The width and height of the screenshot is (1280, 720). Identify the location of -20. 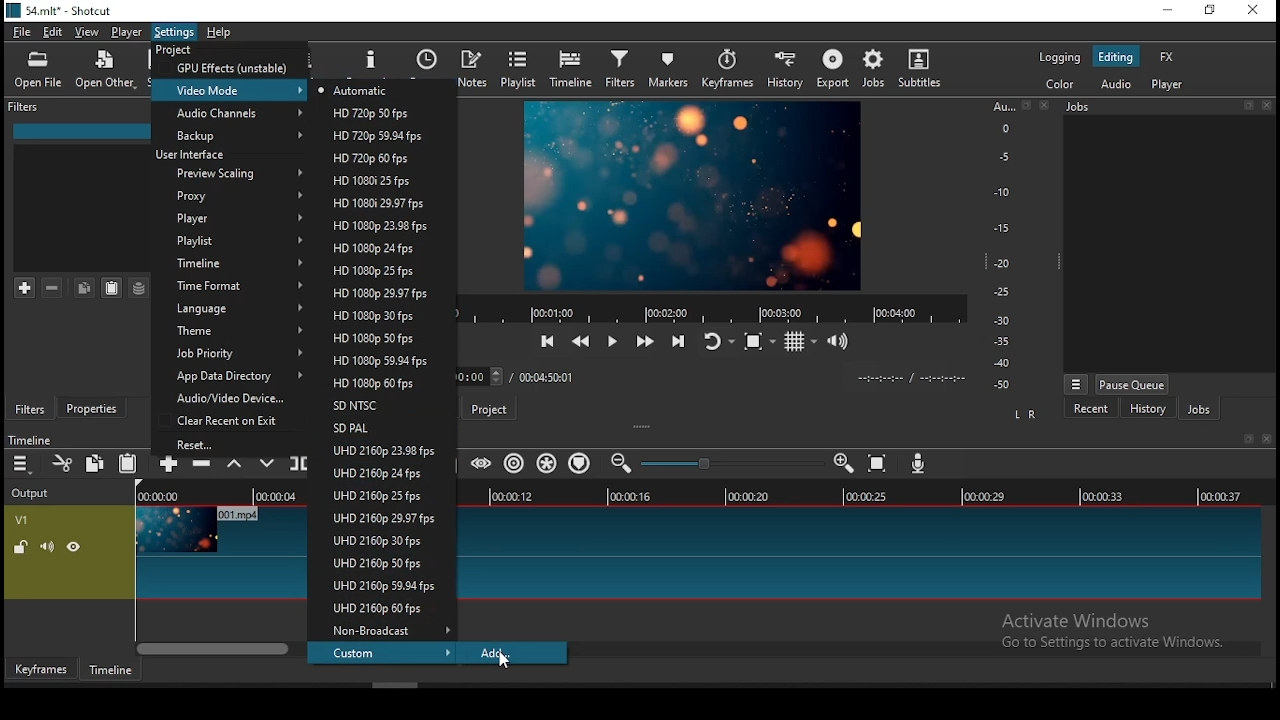
(1002, 263).